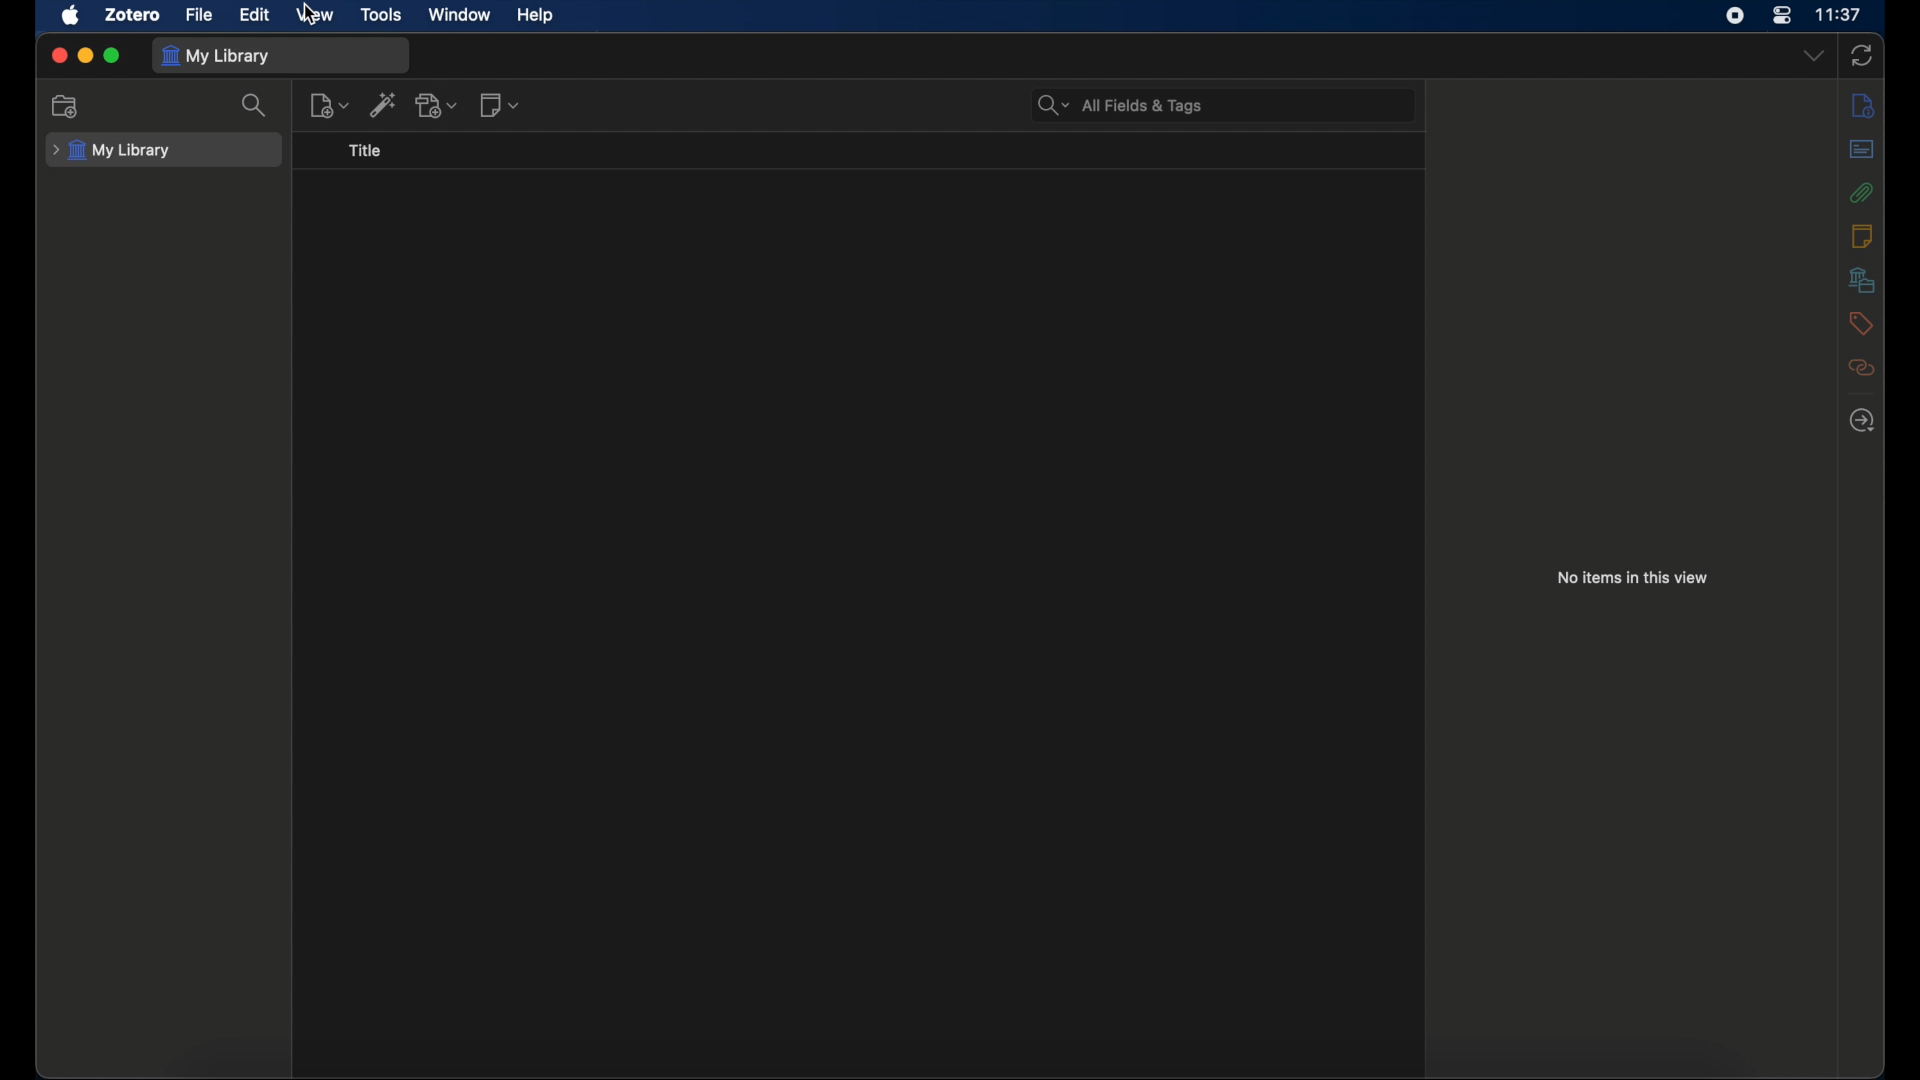  Describe the element at coordinates (68, 106) in the screenshot. I see `new collection` at that location.